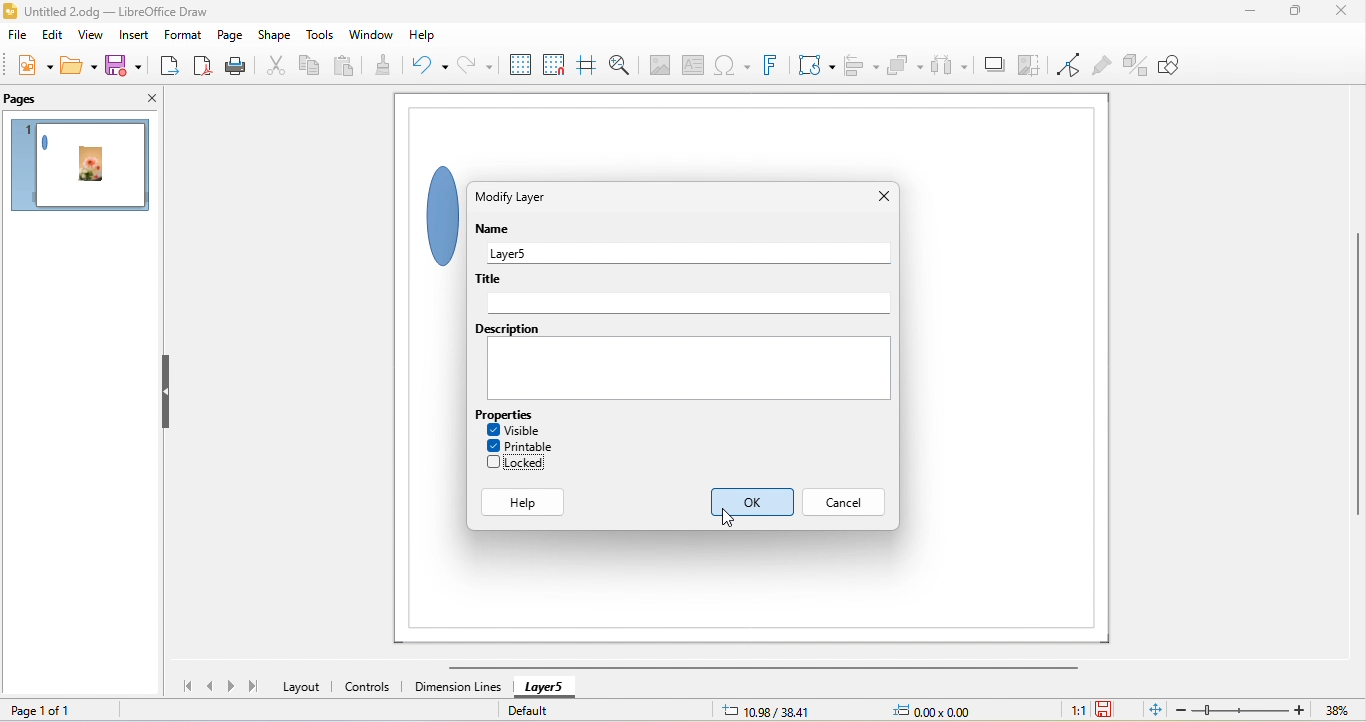 The image size is (1366, 722). Describe the element at coordinates (1181, 709) in the screenshot. I see `zoom out` at that location.